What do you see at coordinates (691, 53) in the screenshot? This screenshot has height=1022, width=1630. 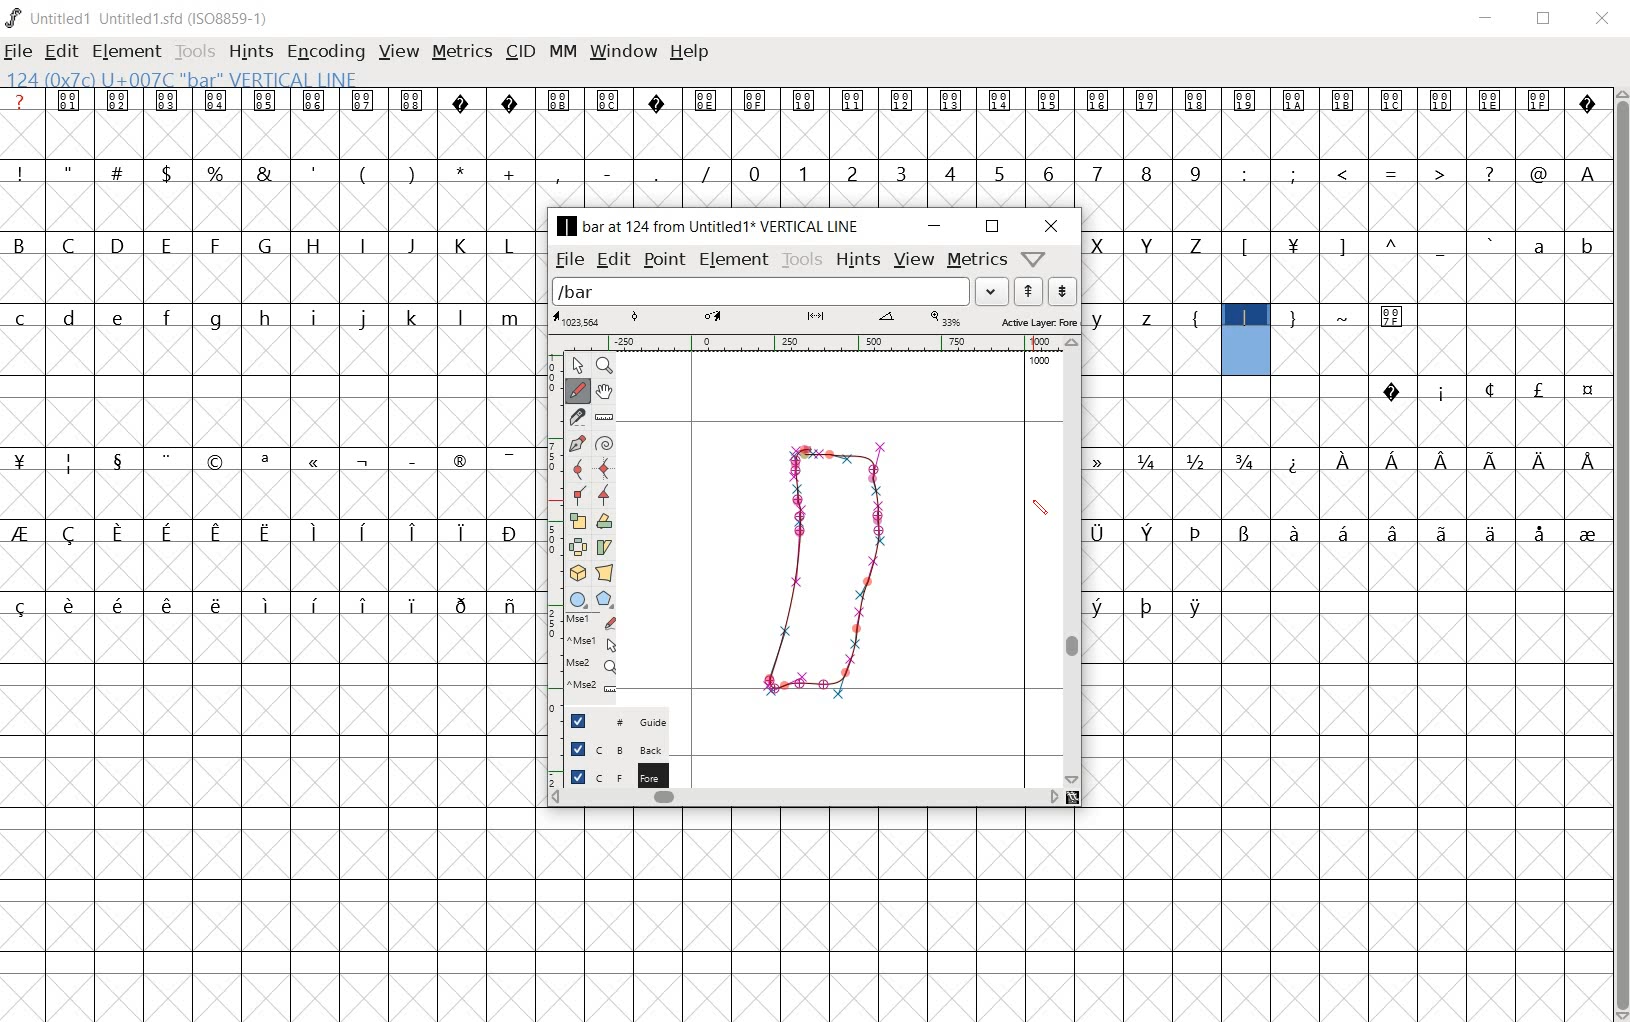 I see `help` at bounding box center [691, 53].